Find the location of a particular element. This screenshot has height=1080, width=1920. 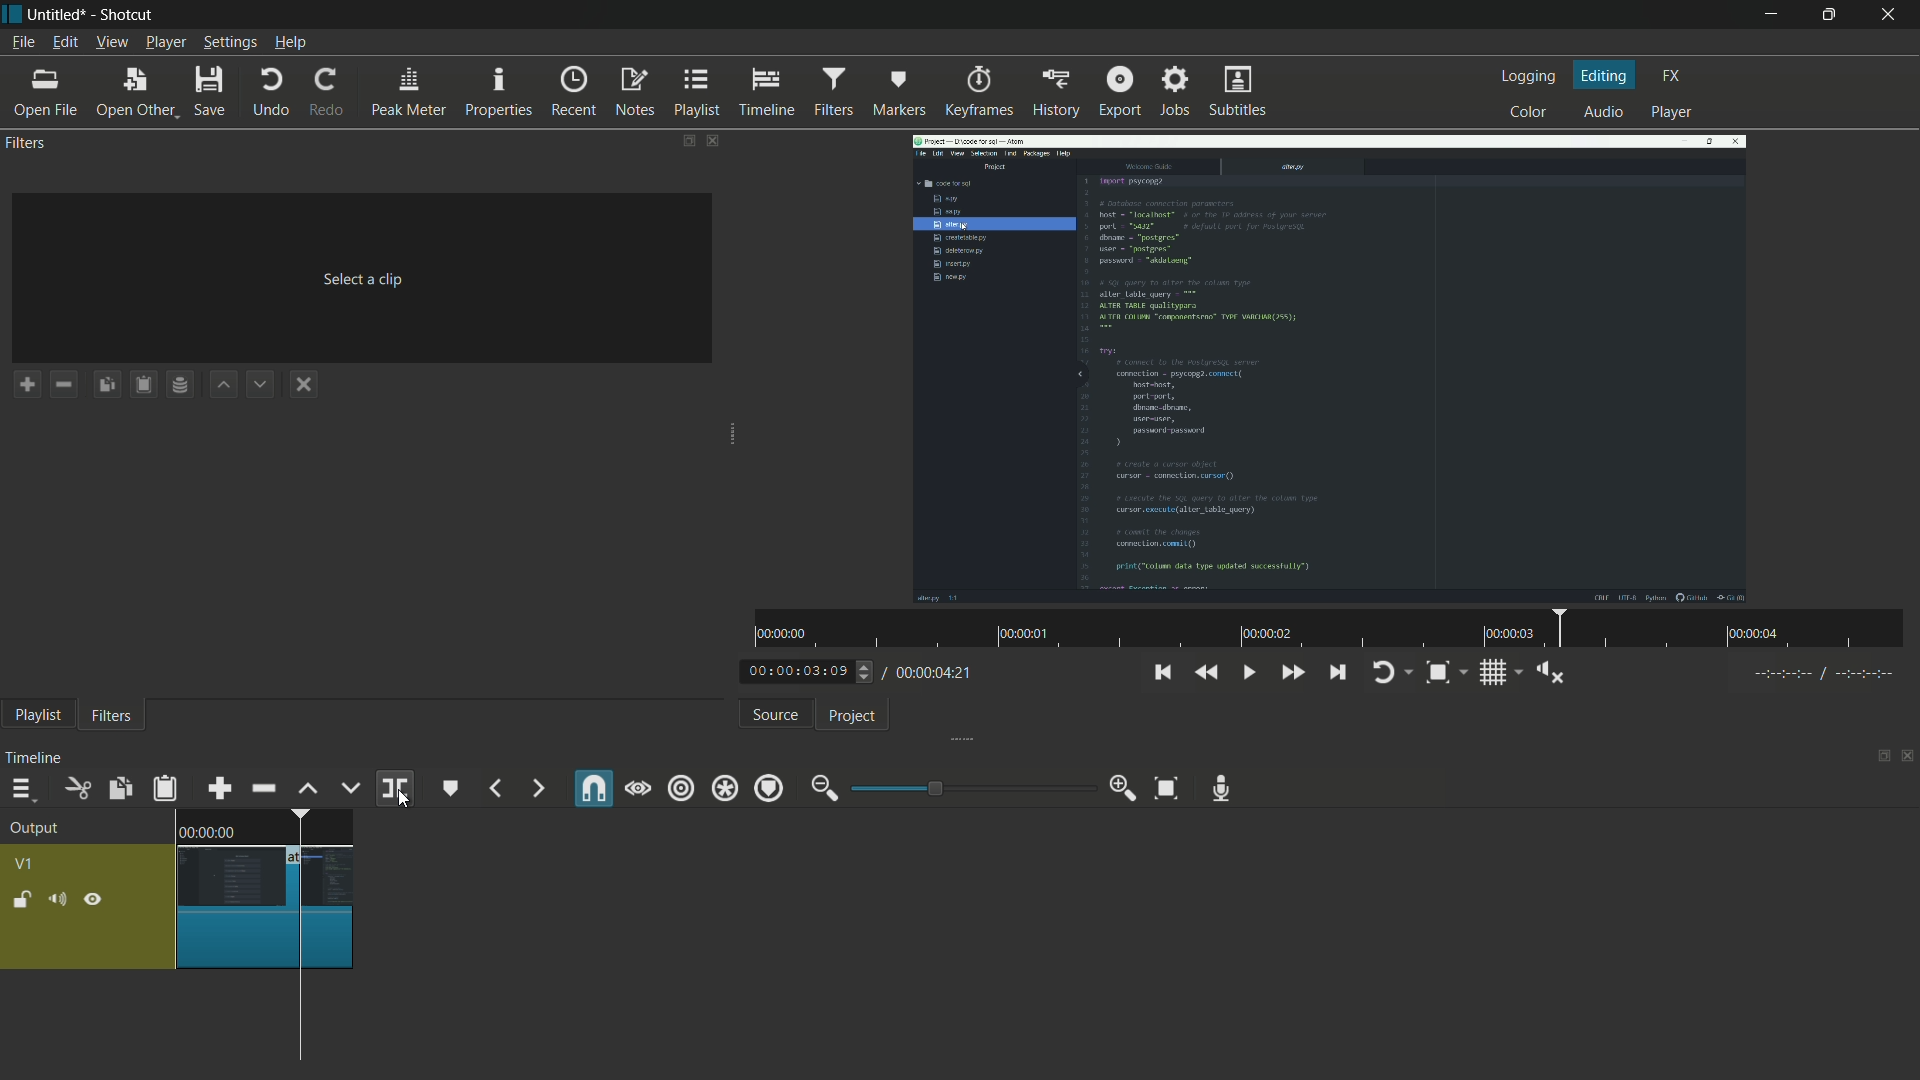

fx is located at coordinates (1672, 77).